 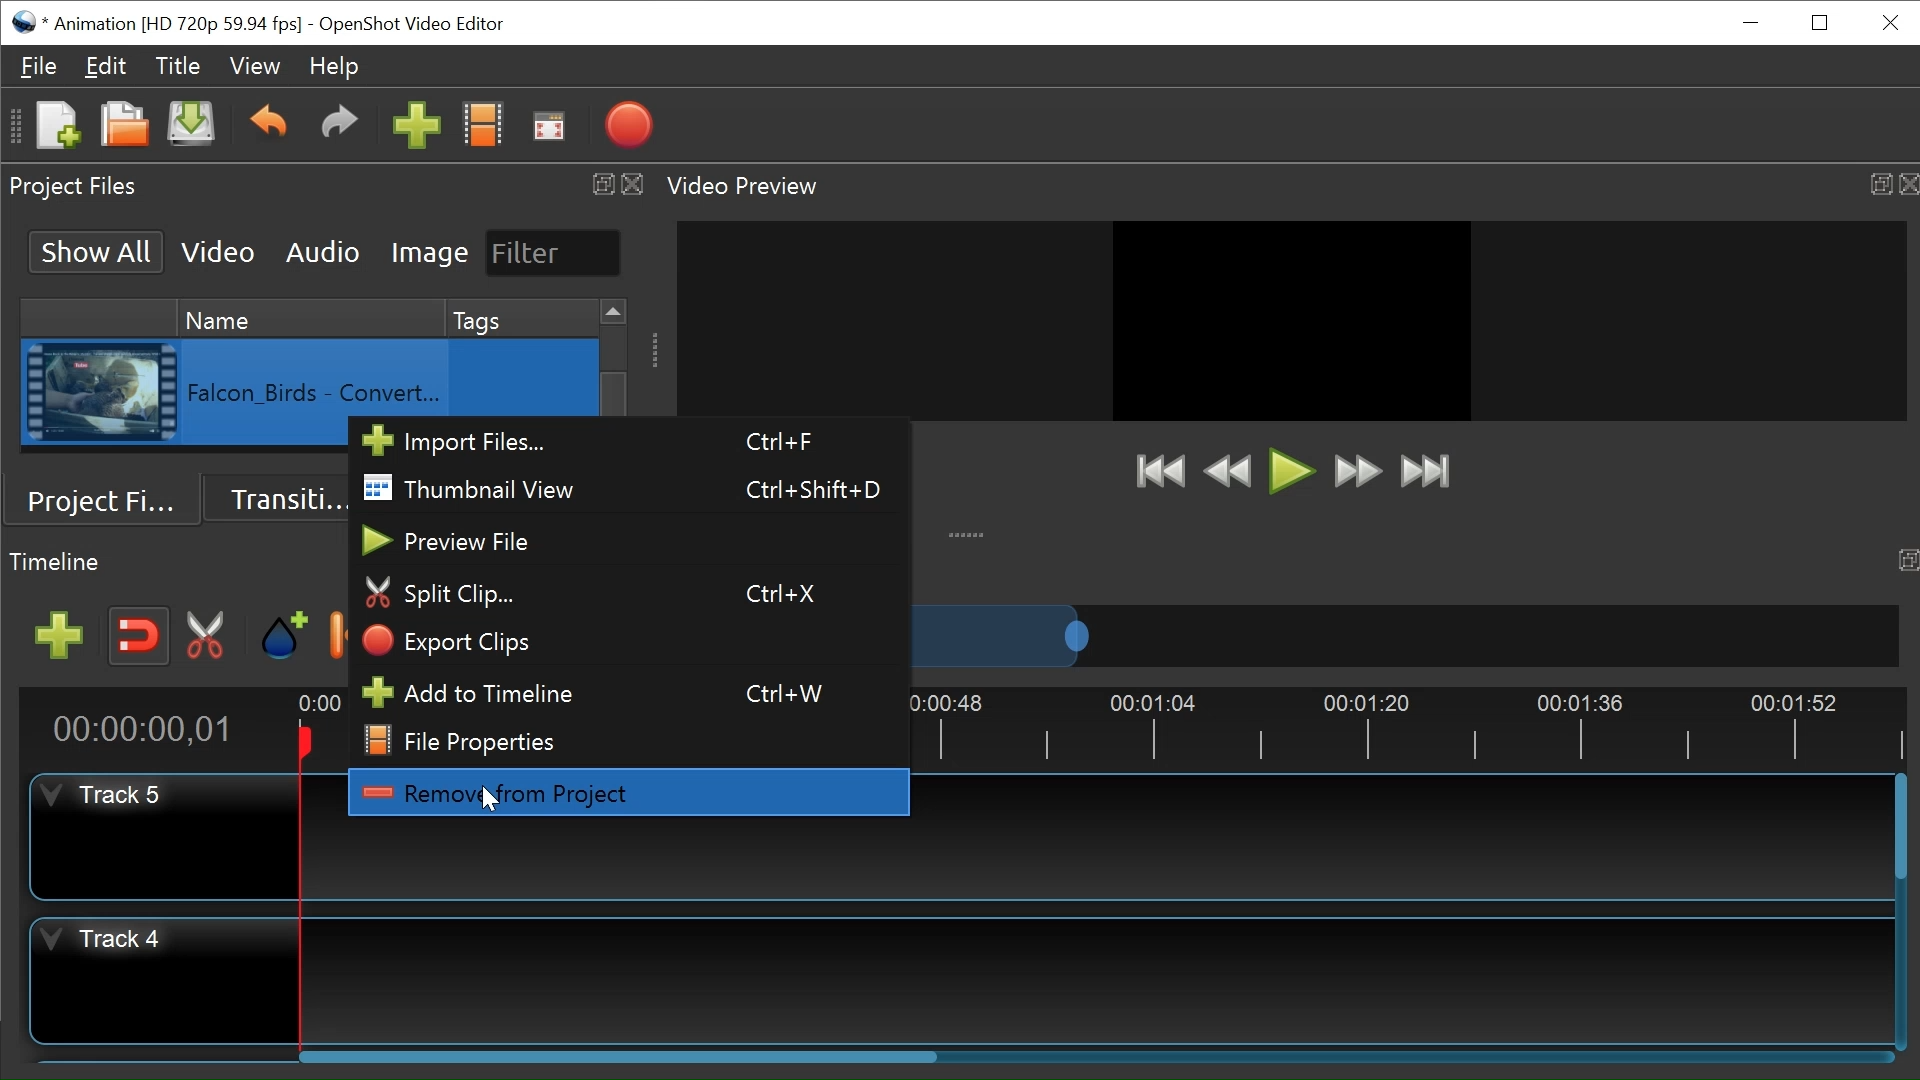 What do you see at coordinates (491, 801) in the screenshot?
I see `Cursor` at bounding box center [491, 801].